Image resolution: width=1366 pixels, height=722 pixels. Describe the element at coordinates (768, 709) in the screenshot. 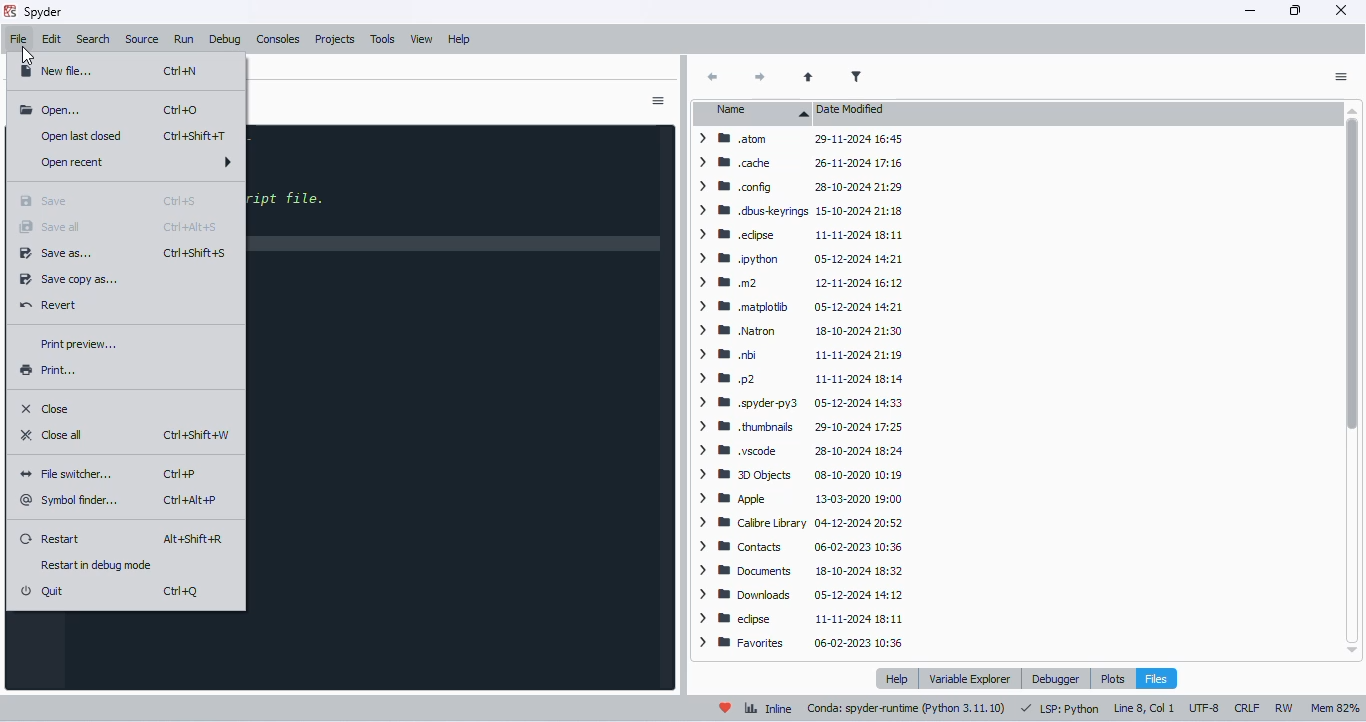

I see `inline` at that location.